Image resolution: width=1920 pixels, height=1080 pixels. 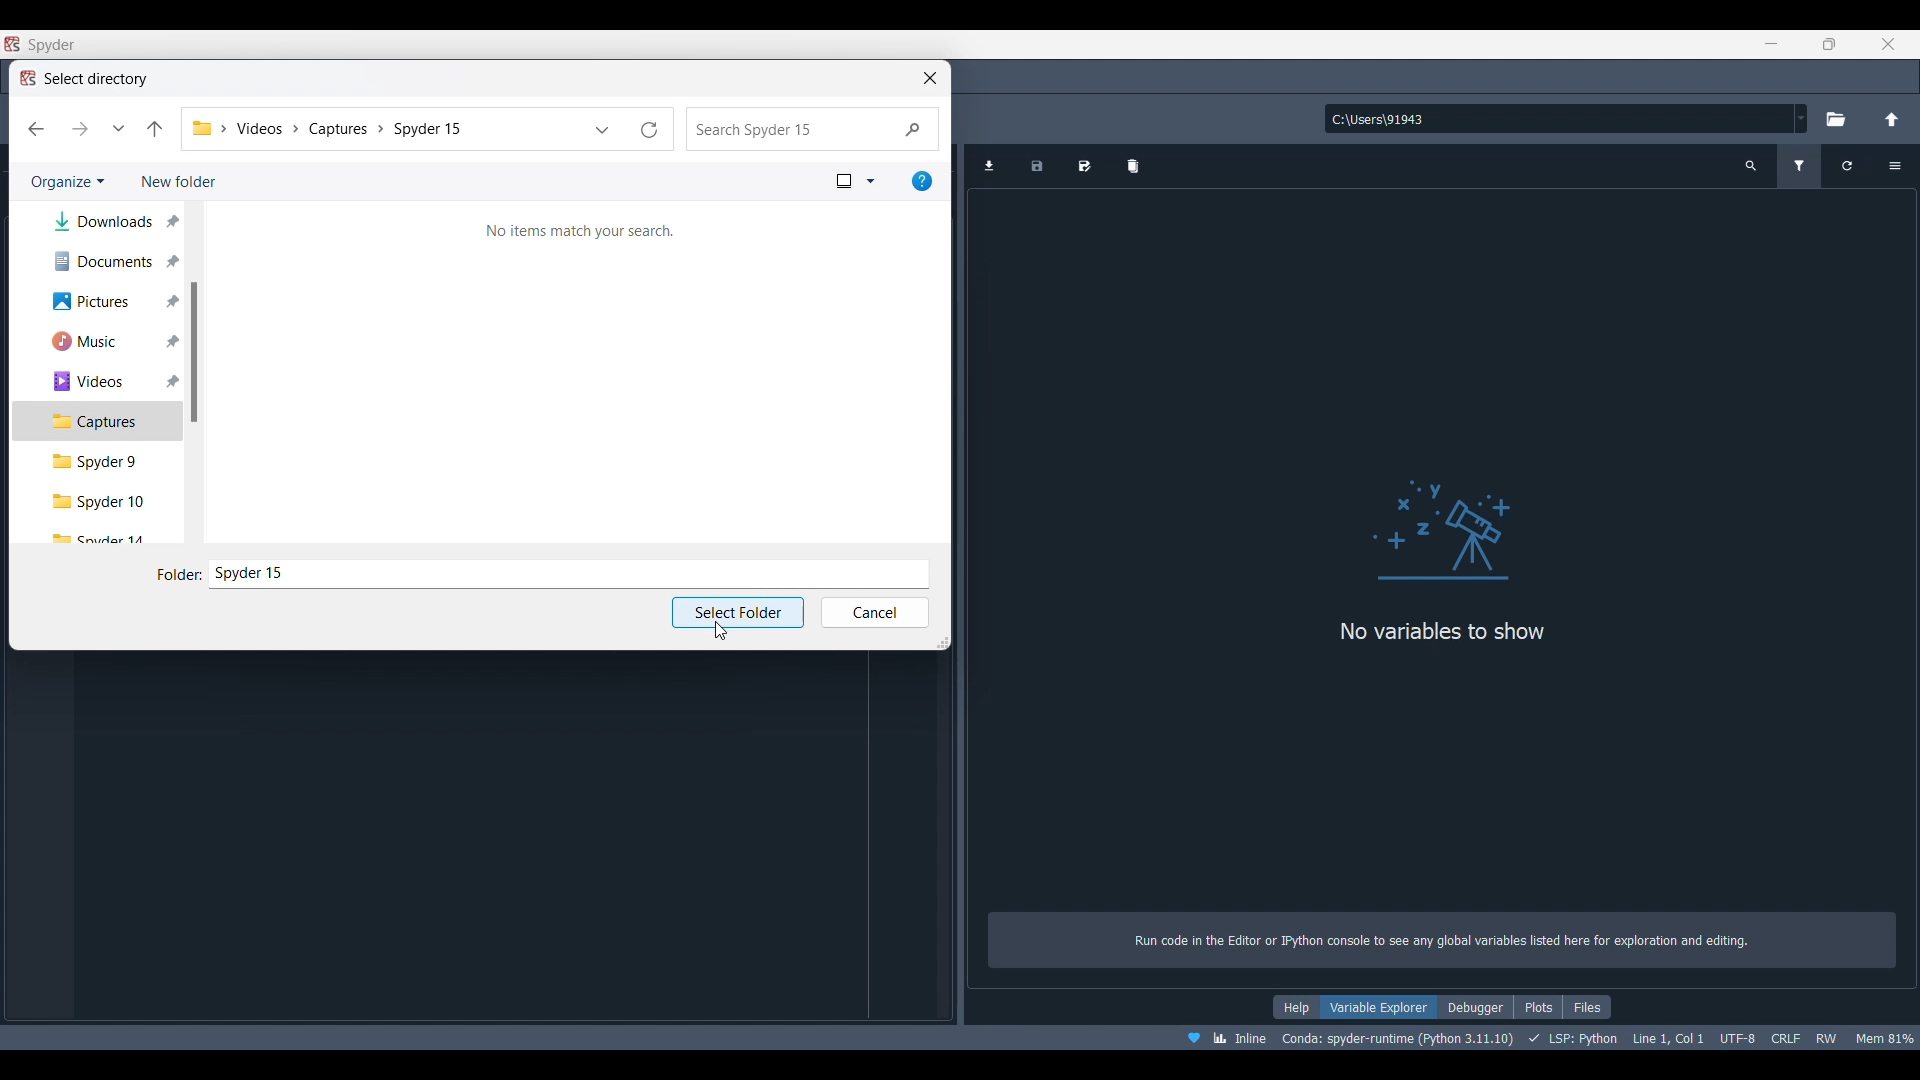 I want to click on Change dimension, so click(x=942, y=642).